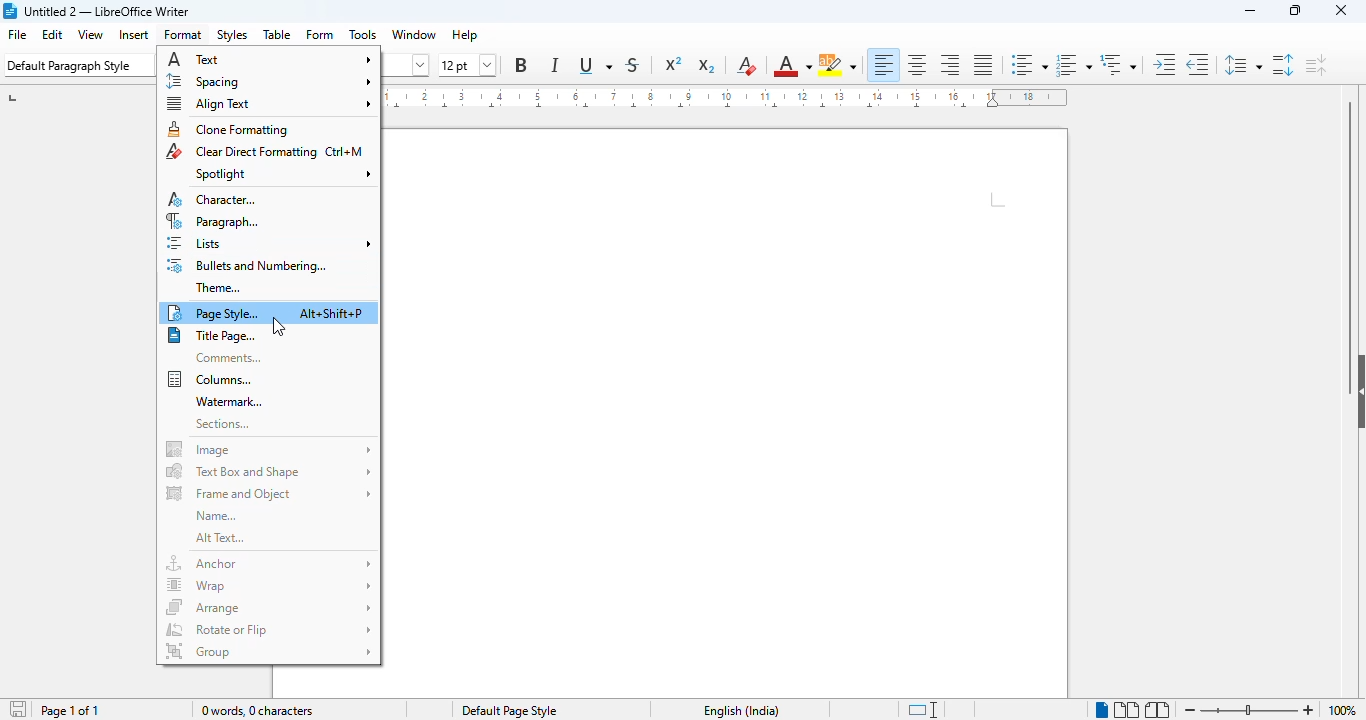  I want to click on 0 words, 0 characters, so click(256, 711).